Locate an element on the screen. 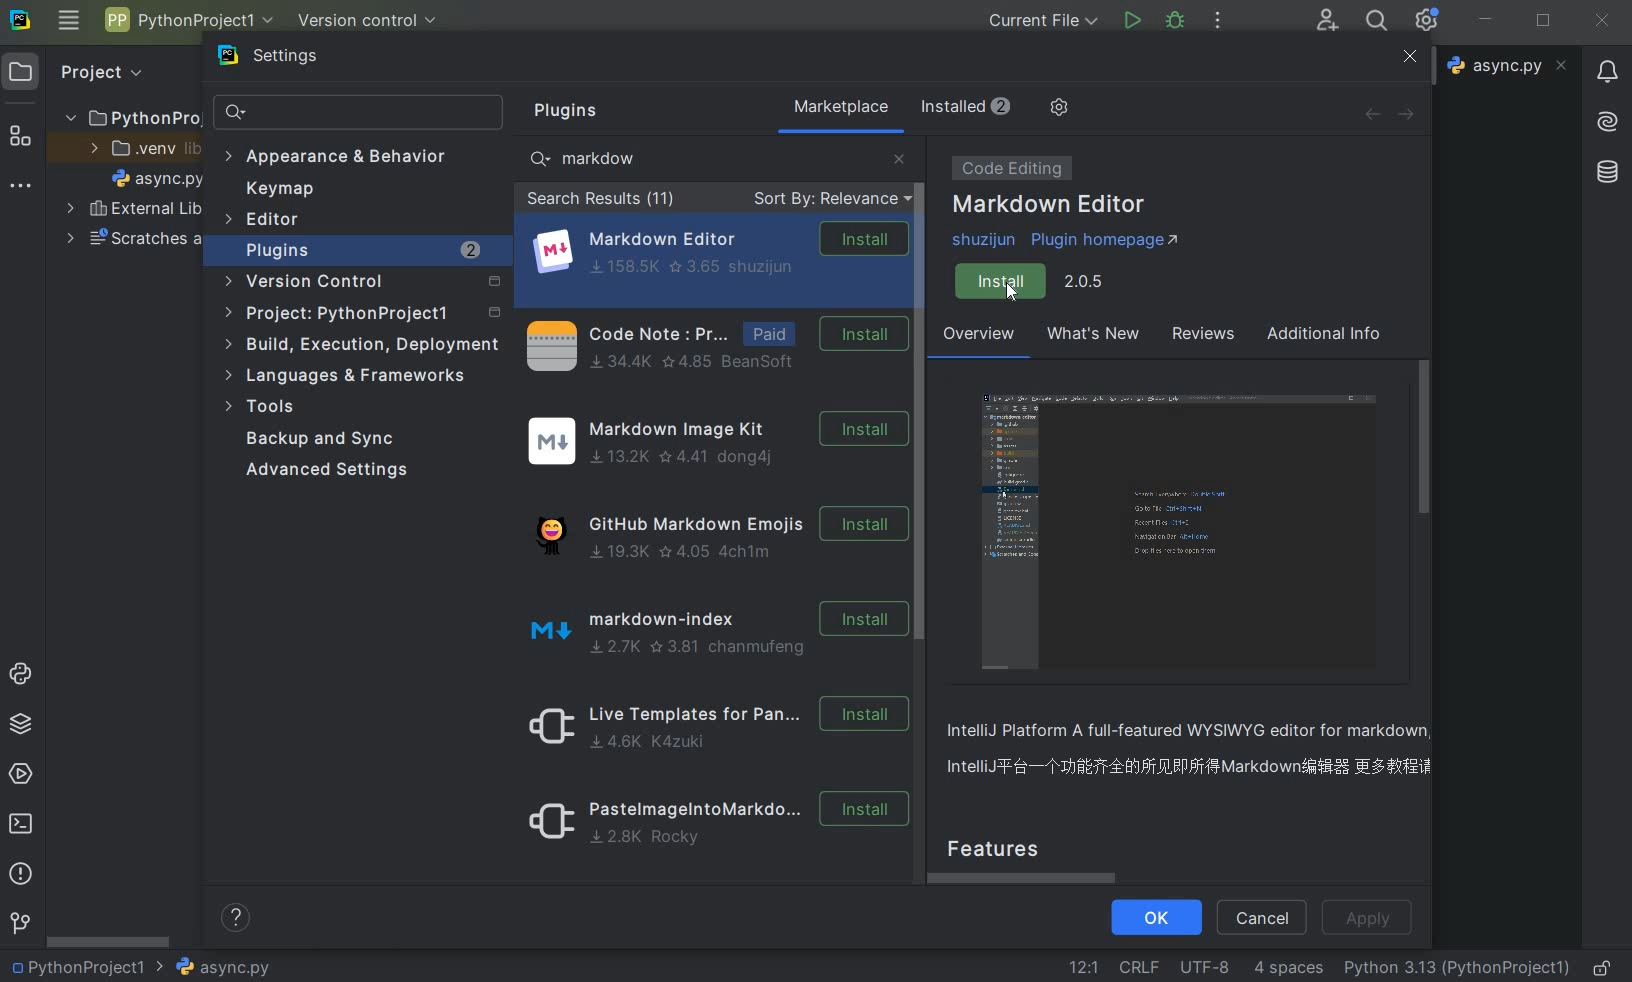 The image size is (1632, 982). languages & frameworks is located at coordinates (356, 375).